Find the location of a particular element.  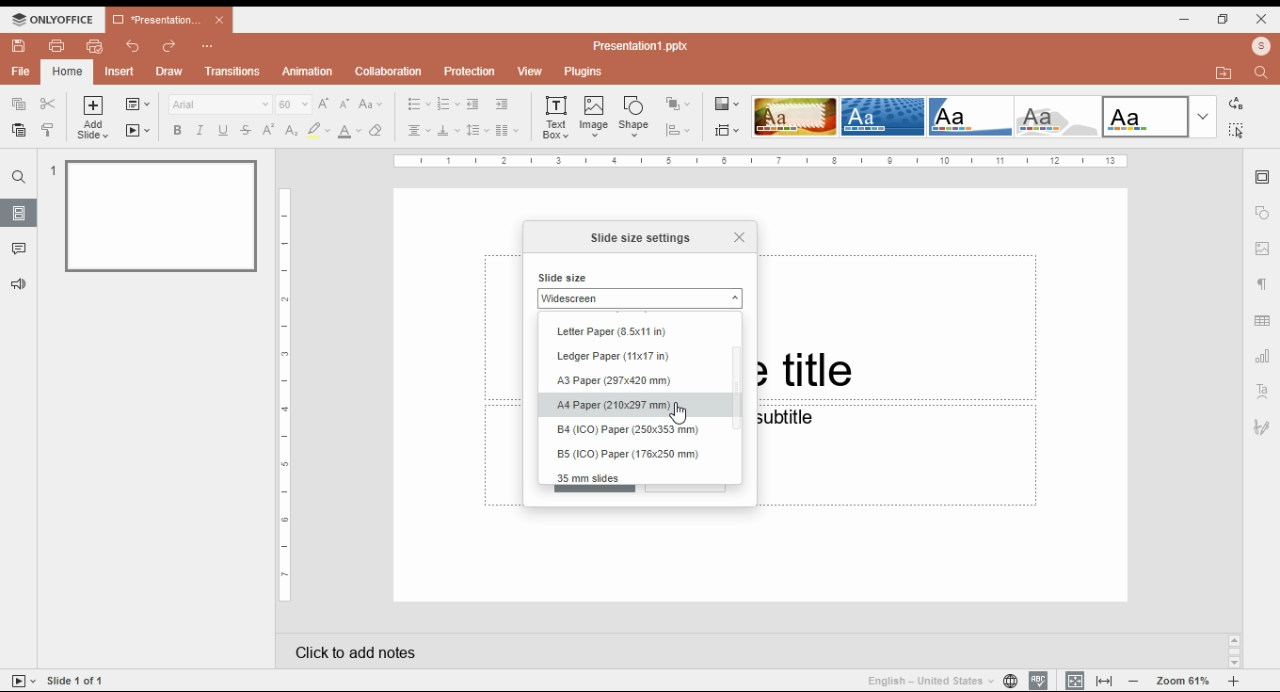

ONLYOFFICE is located at coordinates (53, 19).